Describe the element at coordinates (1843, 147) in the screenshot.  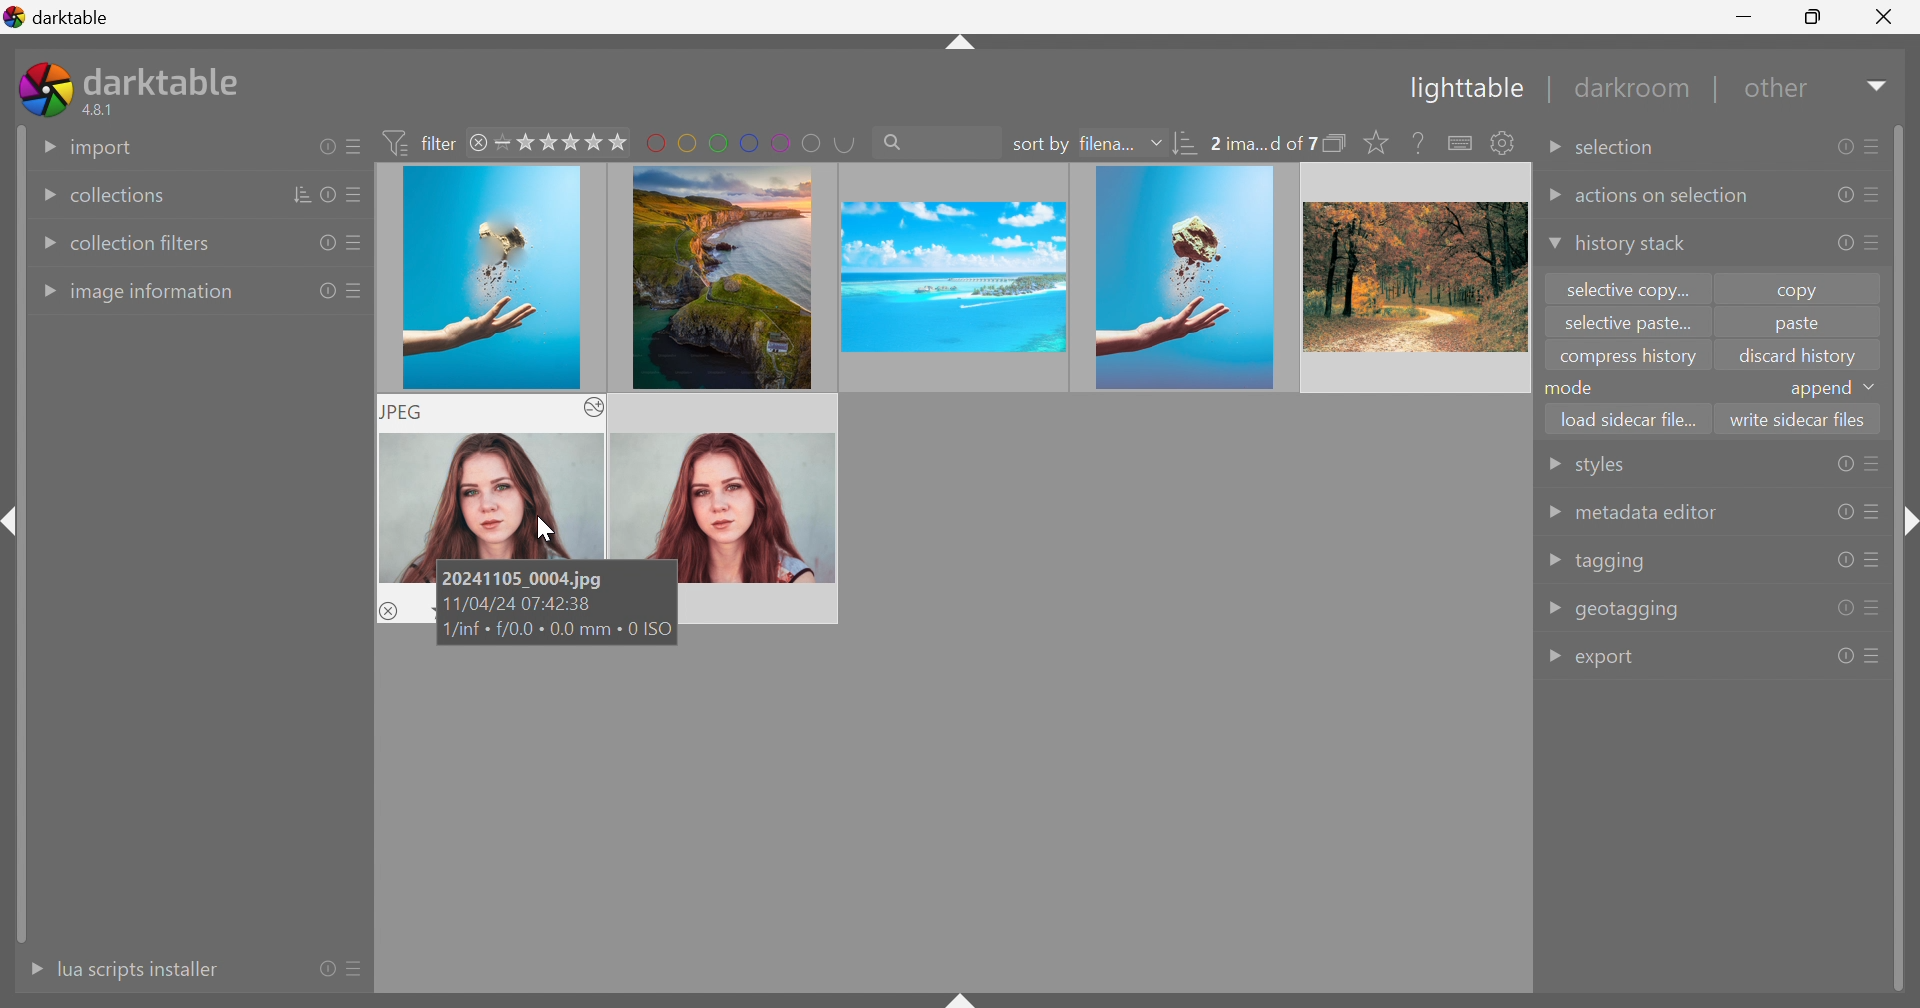
I see `reset` at that location.